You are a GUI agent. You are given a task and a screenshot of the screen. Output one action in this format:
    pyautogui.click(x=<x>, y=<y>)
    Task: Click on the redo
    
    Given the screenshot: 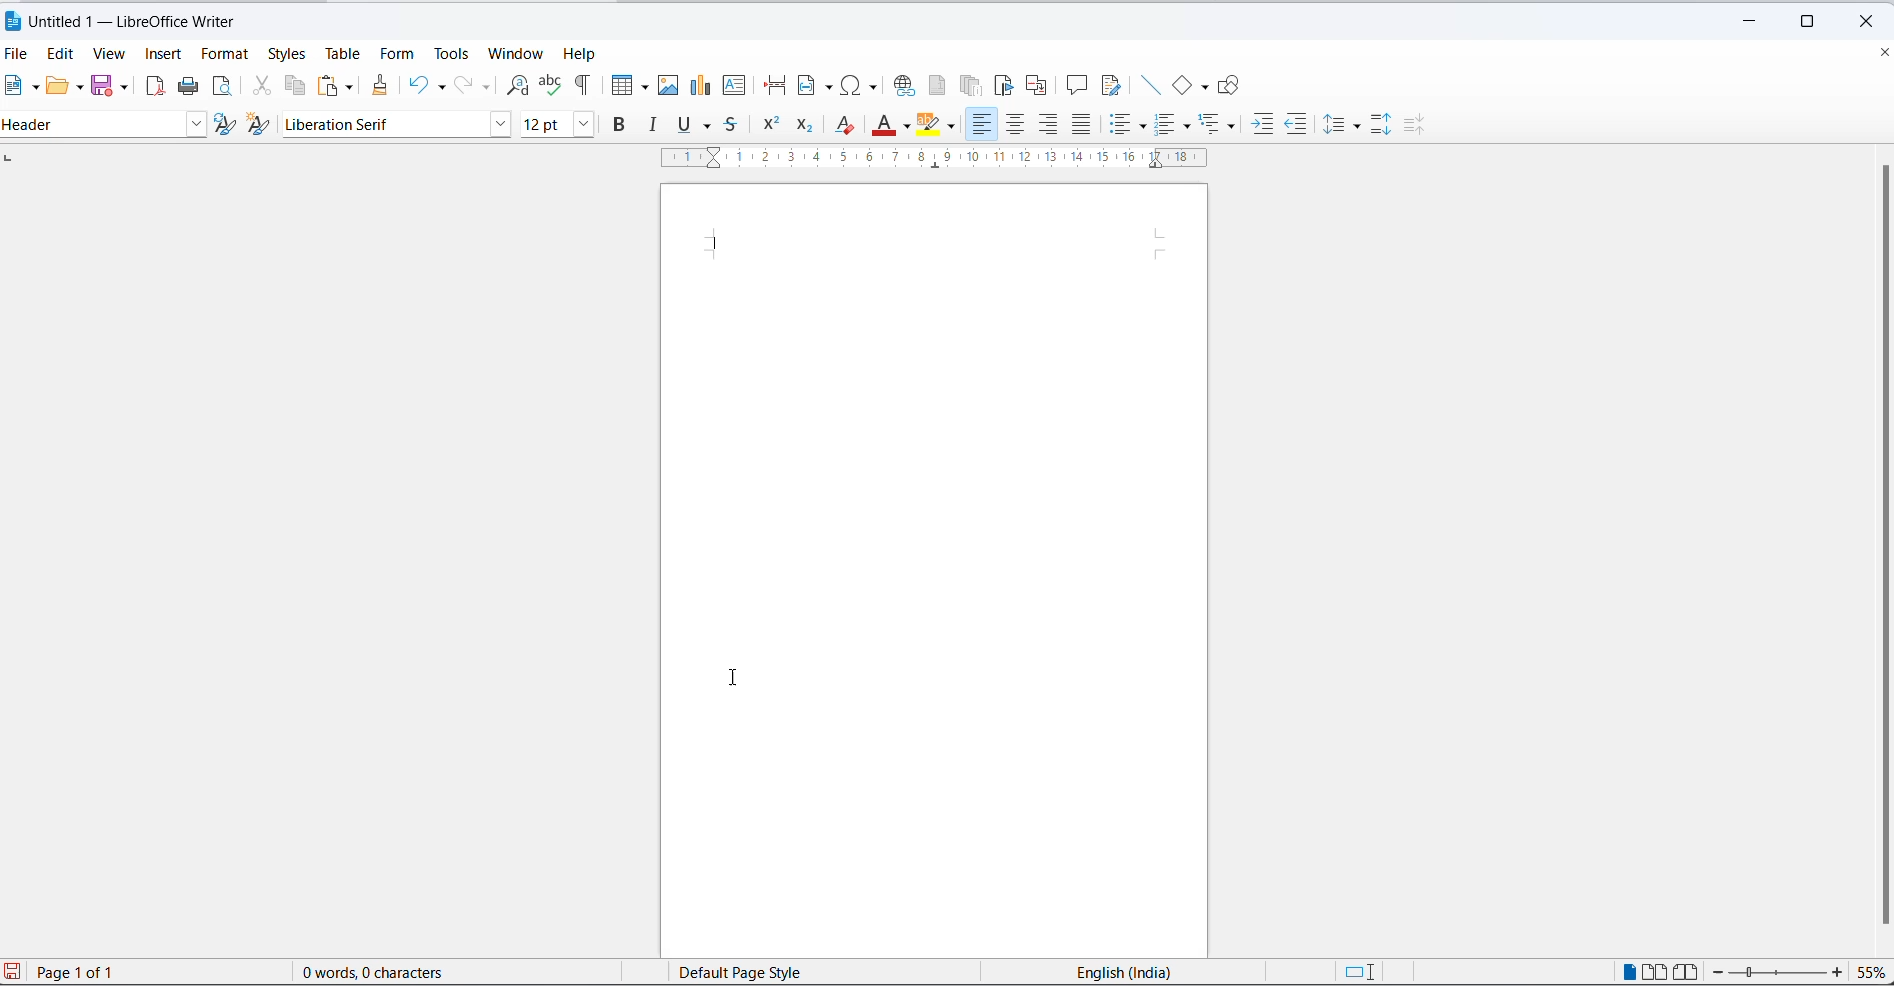 What is the action you would take?
    pyautogui.click(x=462, y=86)
    